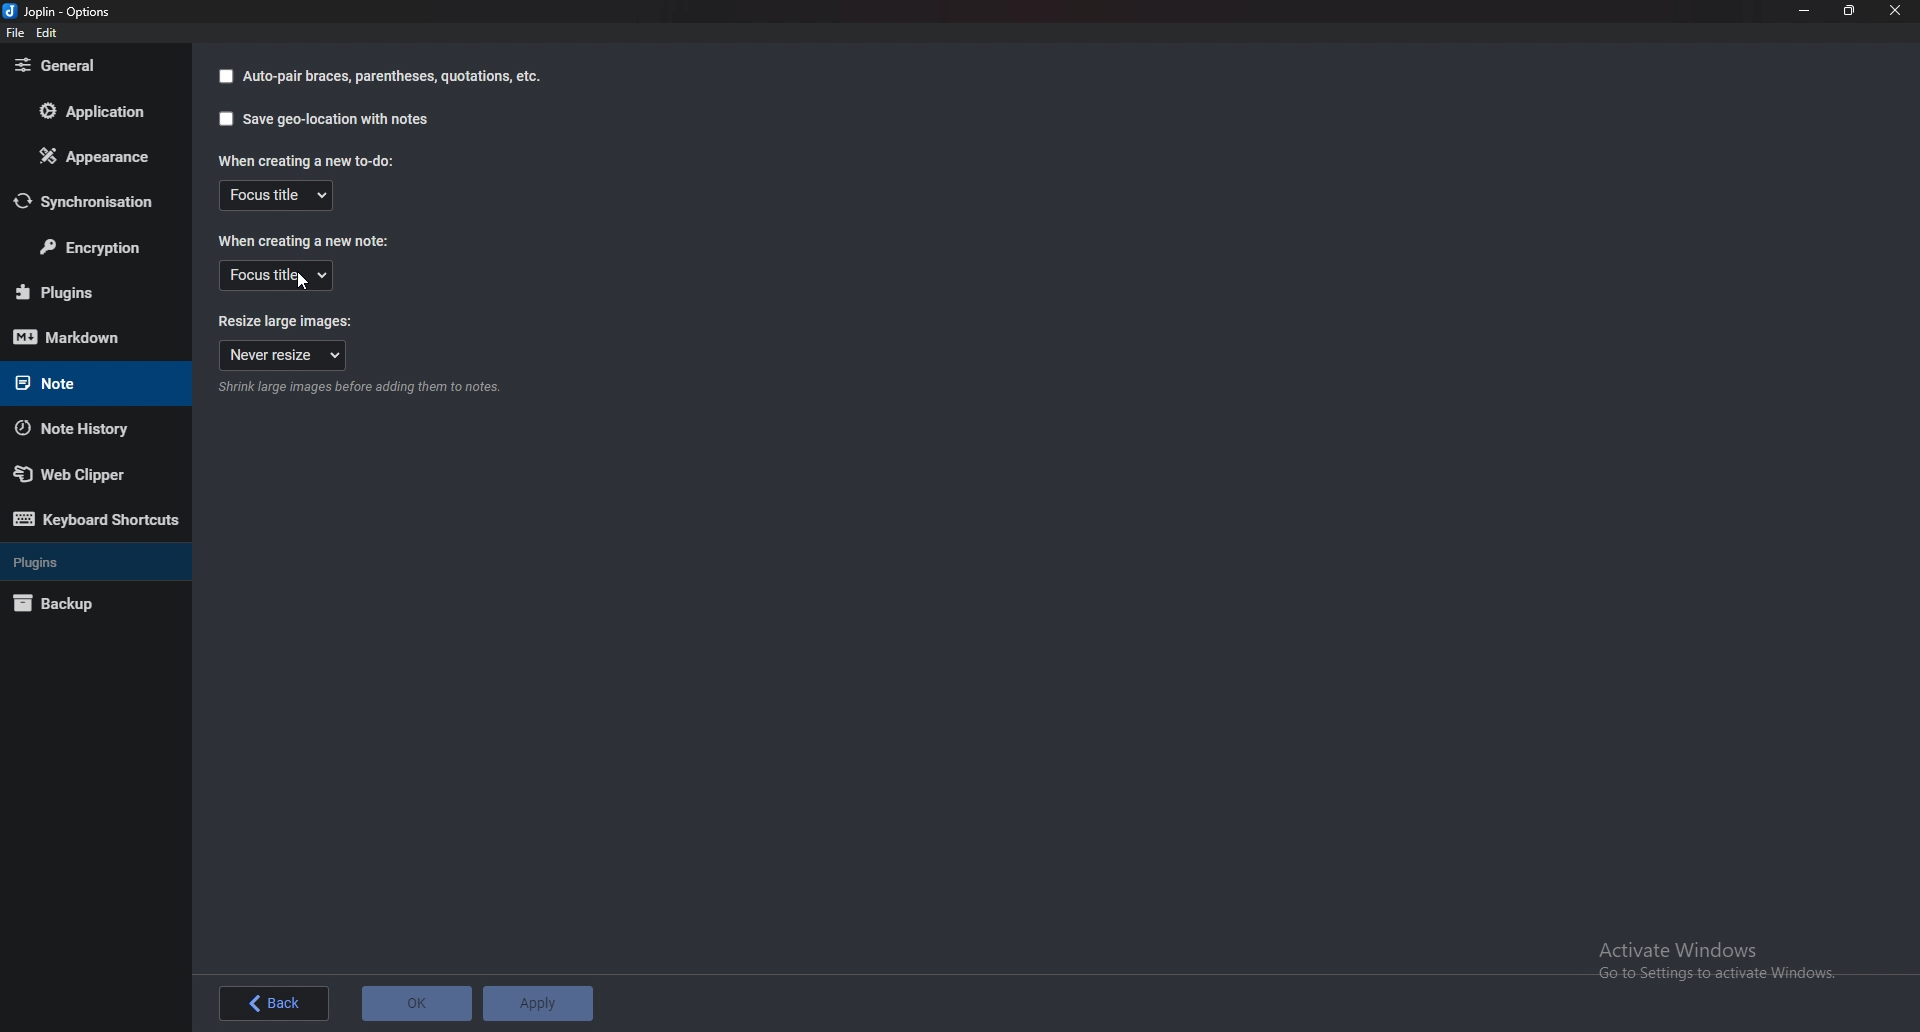 The height and width of the screenshot is (1032, 1920). I want to click on Apply, so click(541, 1003).